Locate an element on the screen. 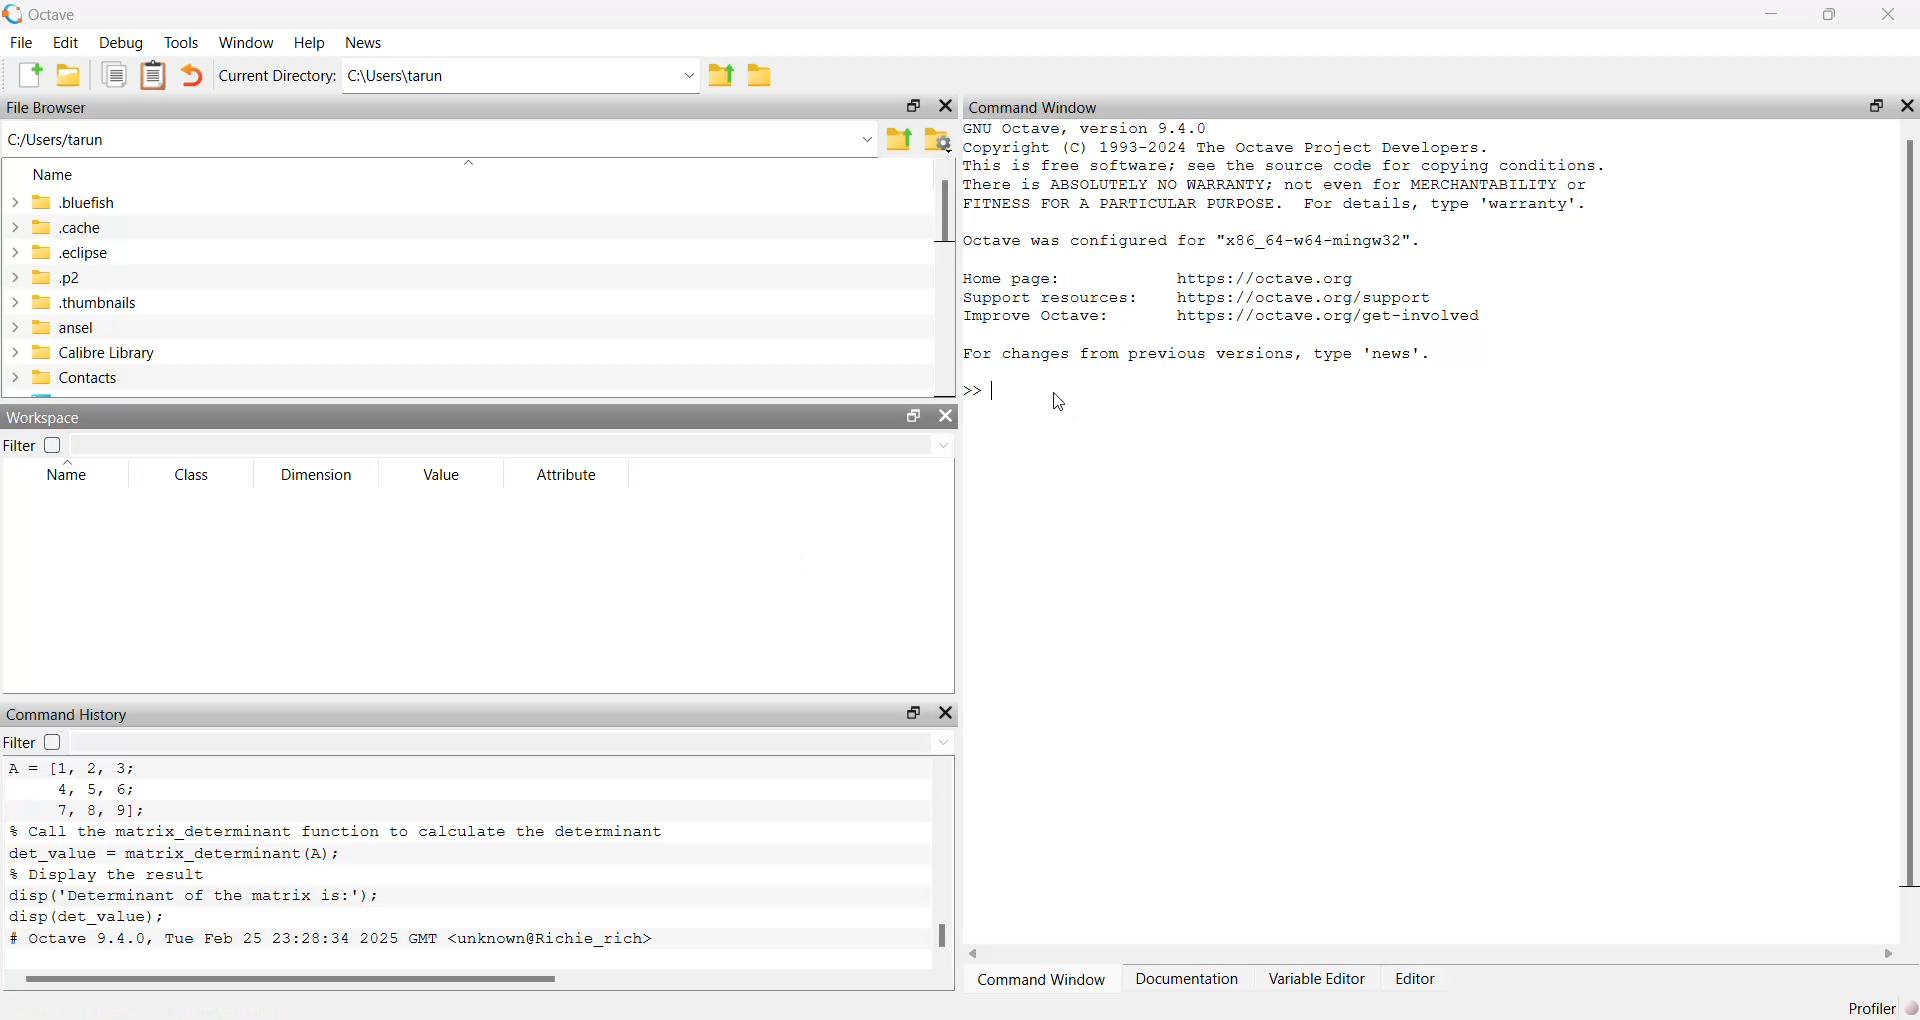 The image size is (1920, 1020). debug is located at coordinates (123, 42).